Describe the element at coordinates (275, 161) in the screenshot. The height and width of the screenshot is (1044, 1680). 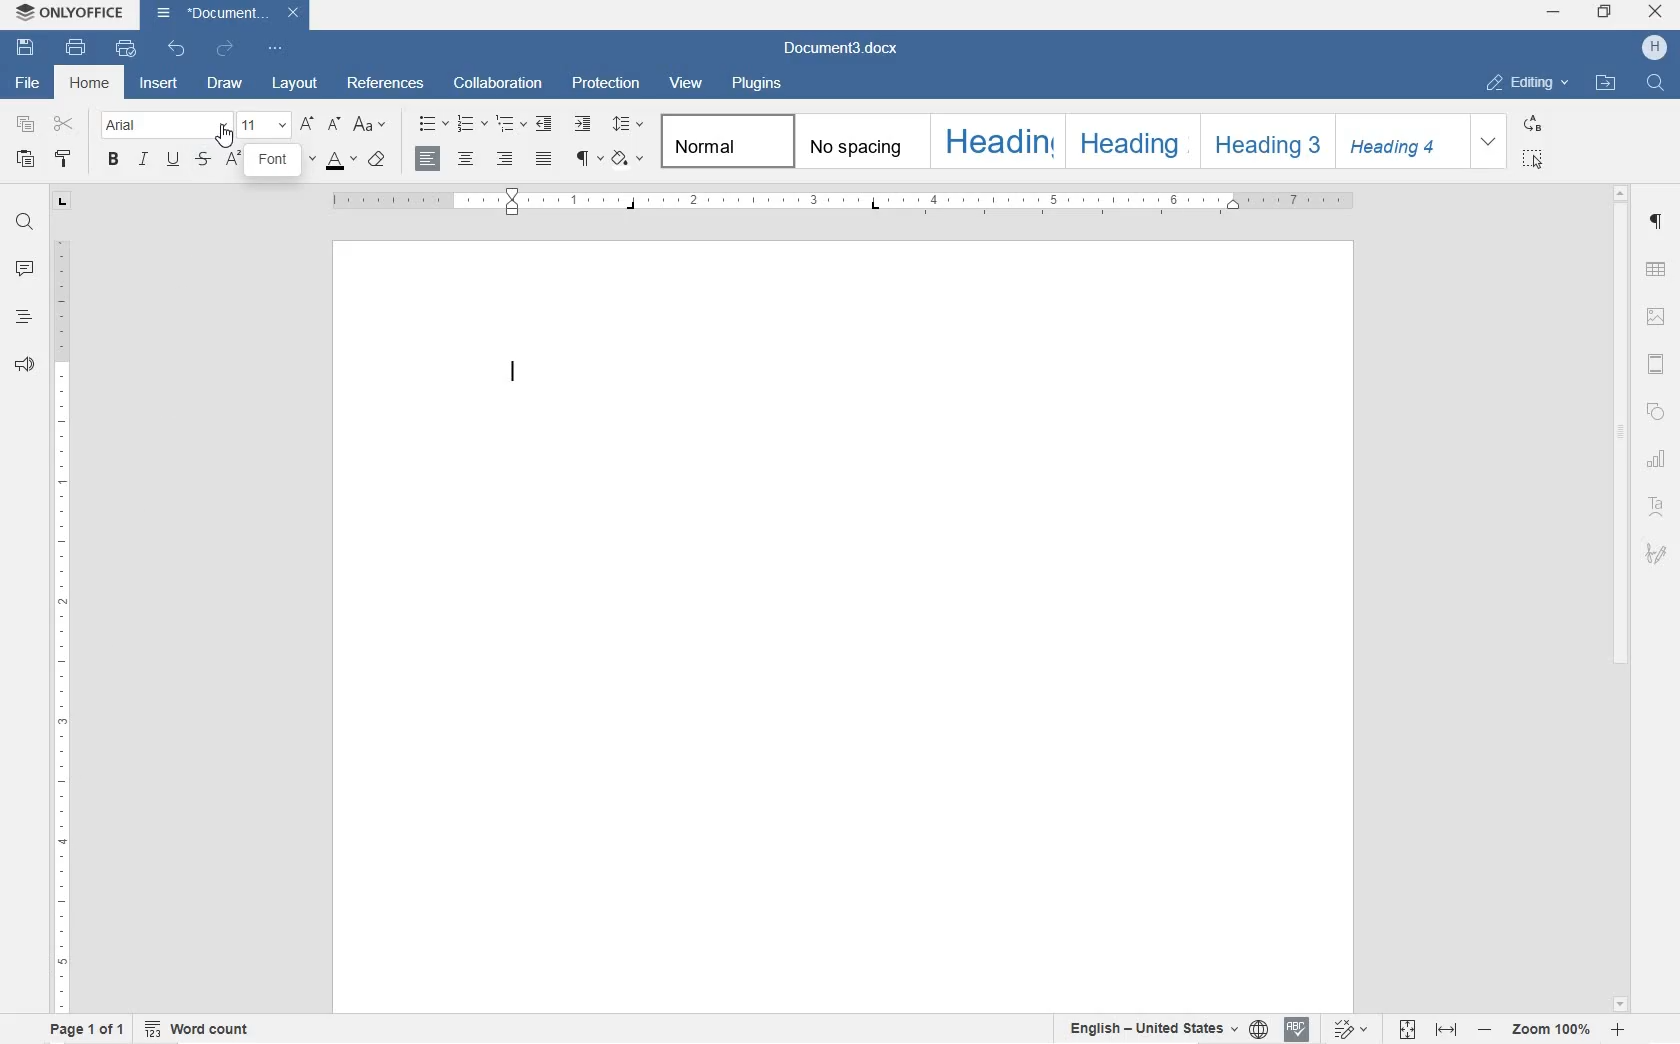
I see `FONT` at that location.